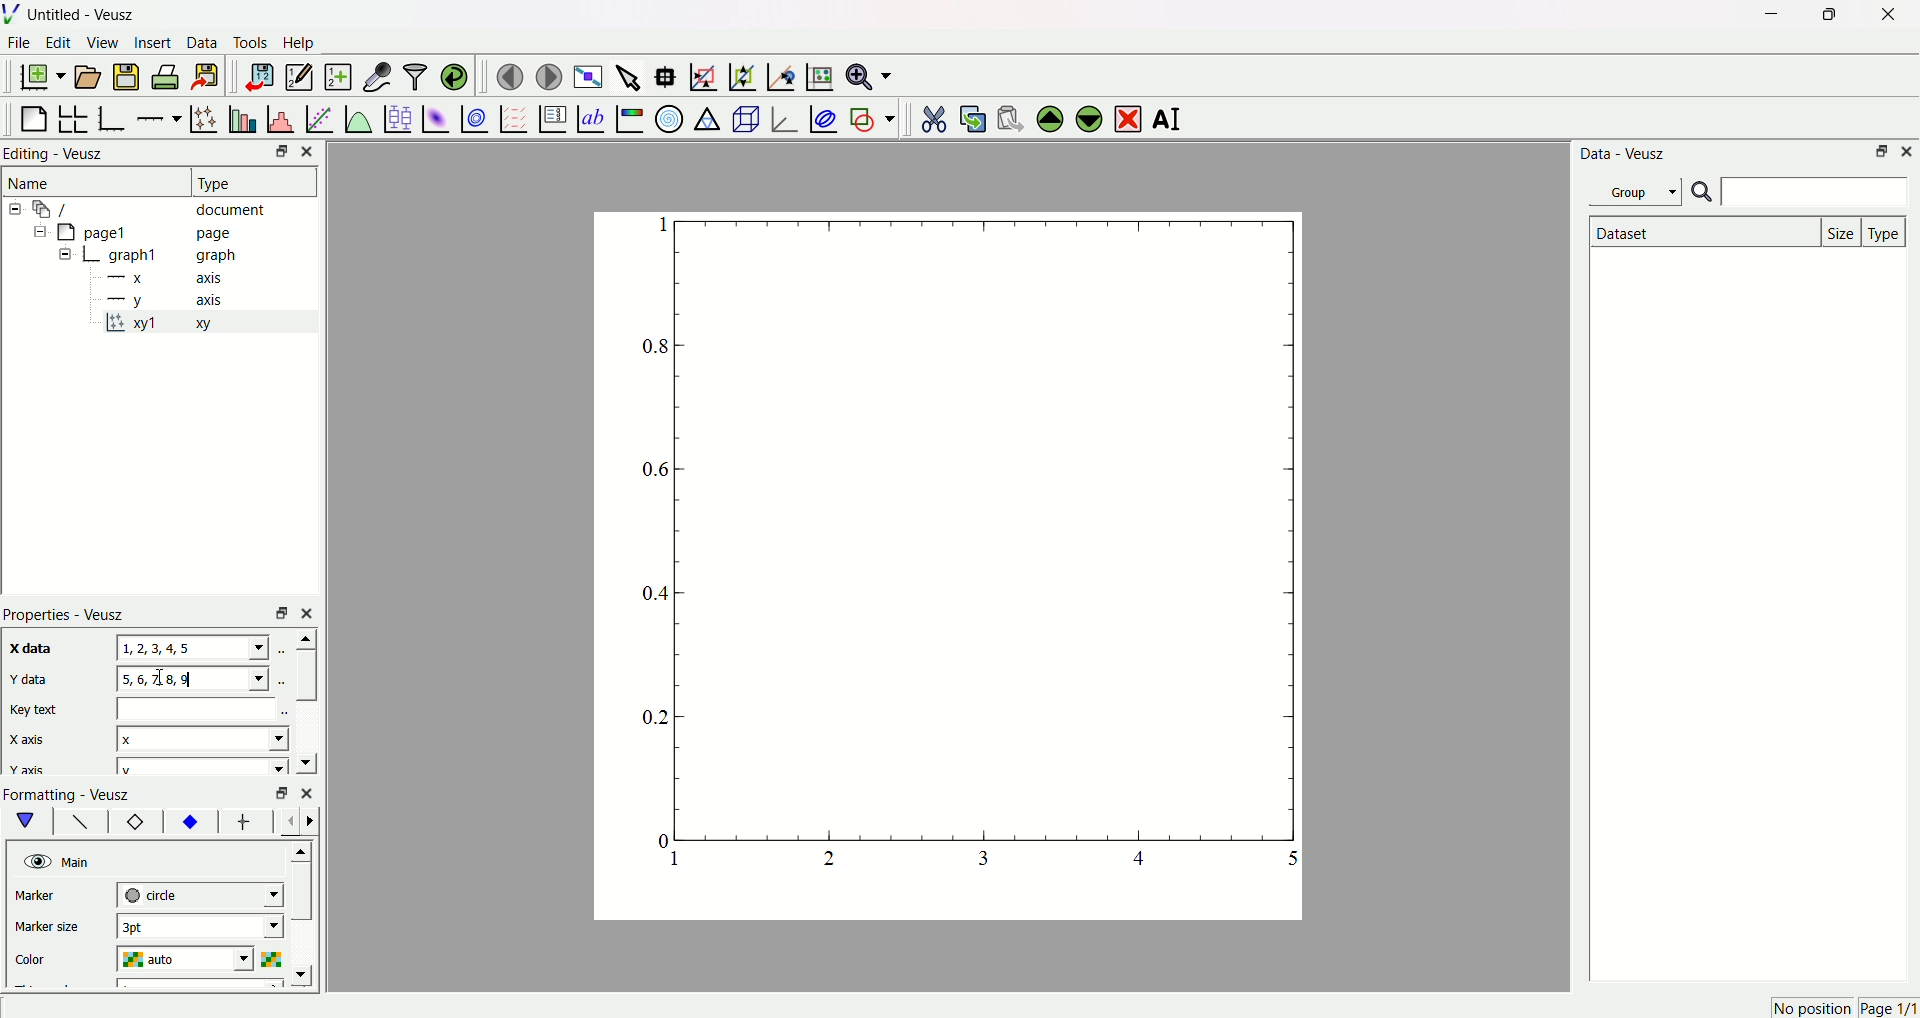  Describe the element at coordinates (30, 821) in the screenshot. I see `main` at that location.